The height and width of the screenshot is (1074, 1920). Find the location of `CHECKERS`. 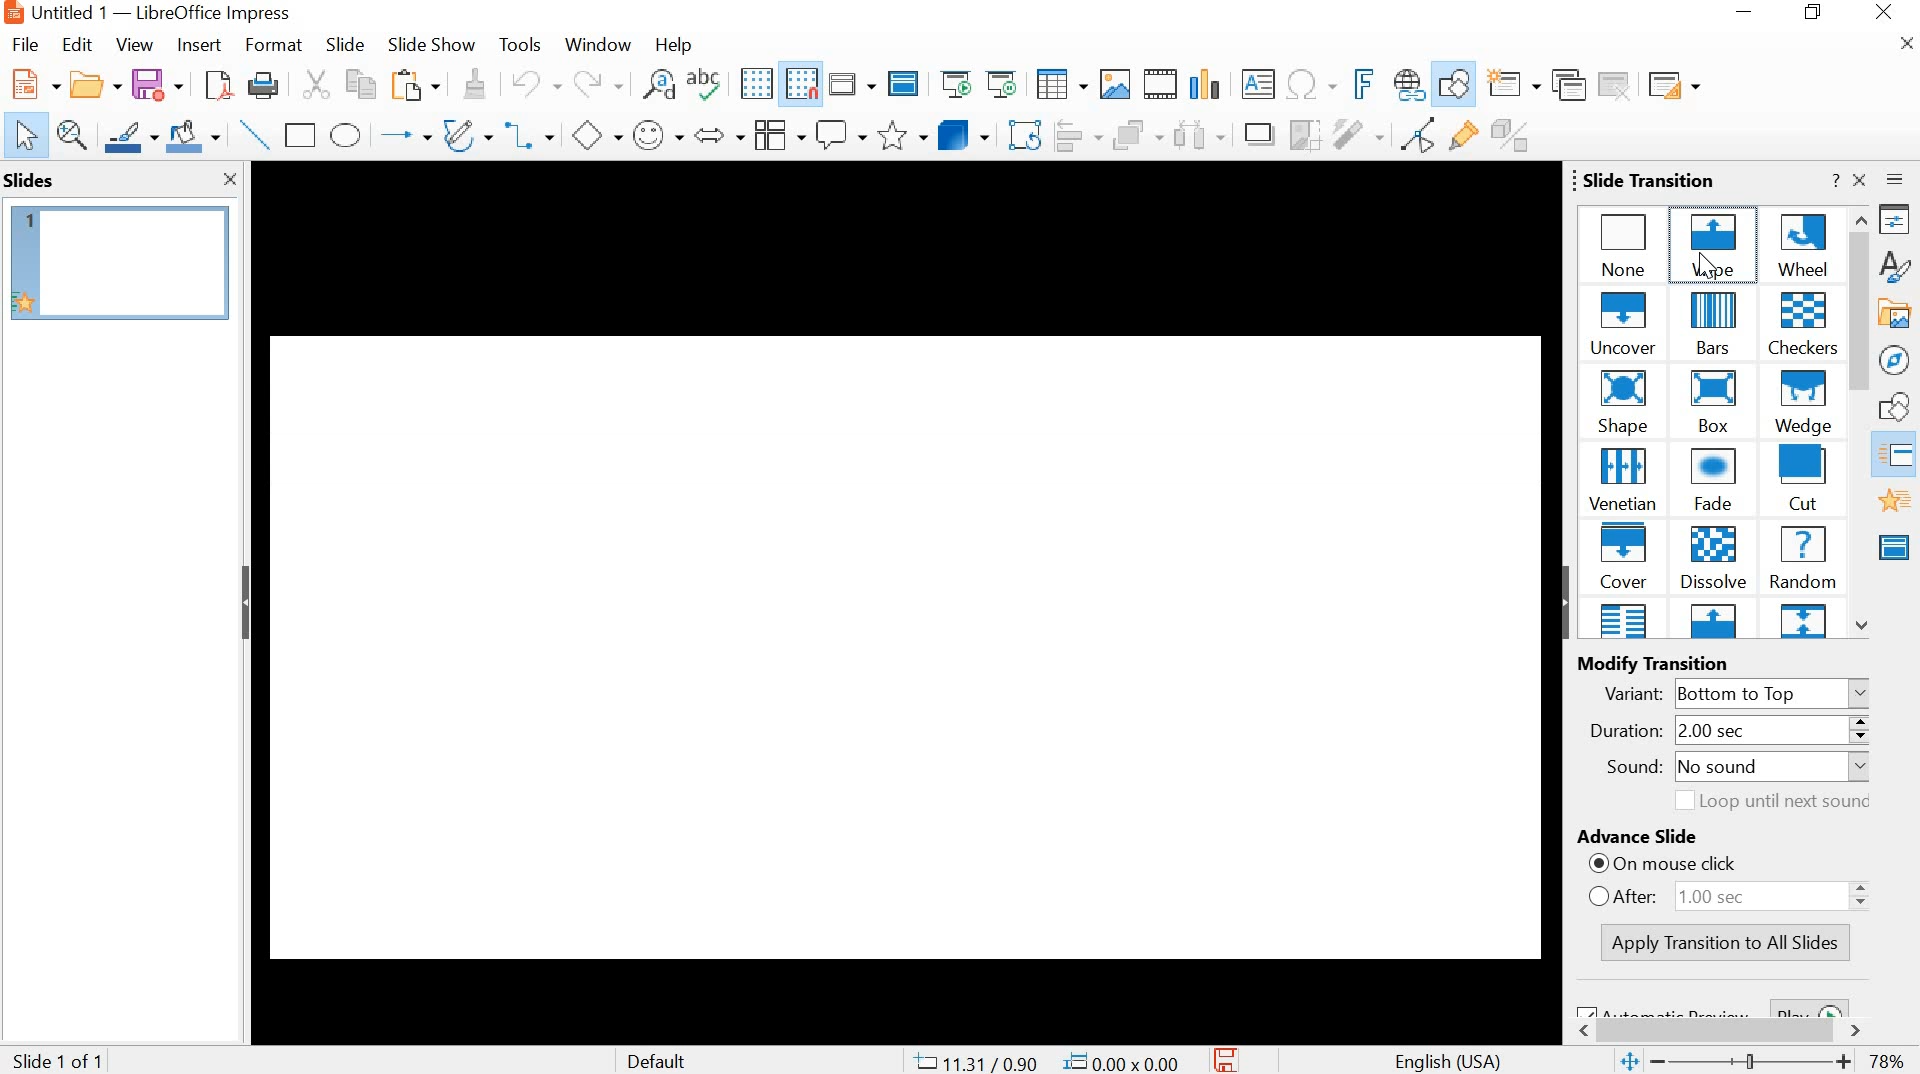

CHECKERS is located at coordinates (1804, 326).